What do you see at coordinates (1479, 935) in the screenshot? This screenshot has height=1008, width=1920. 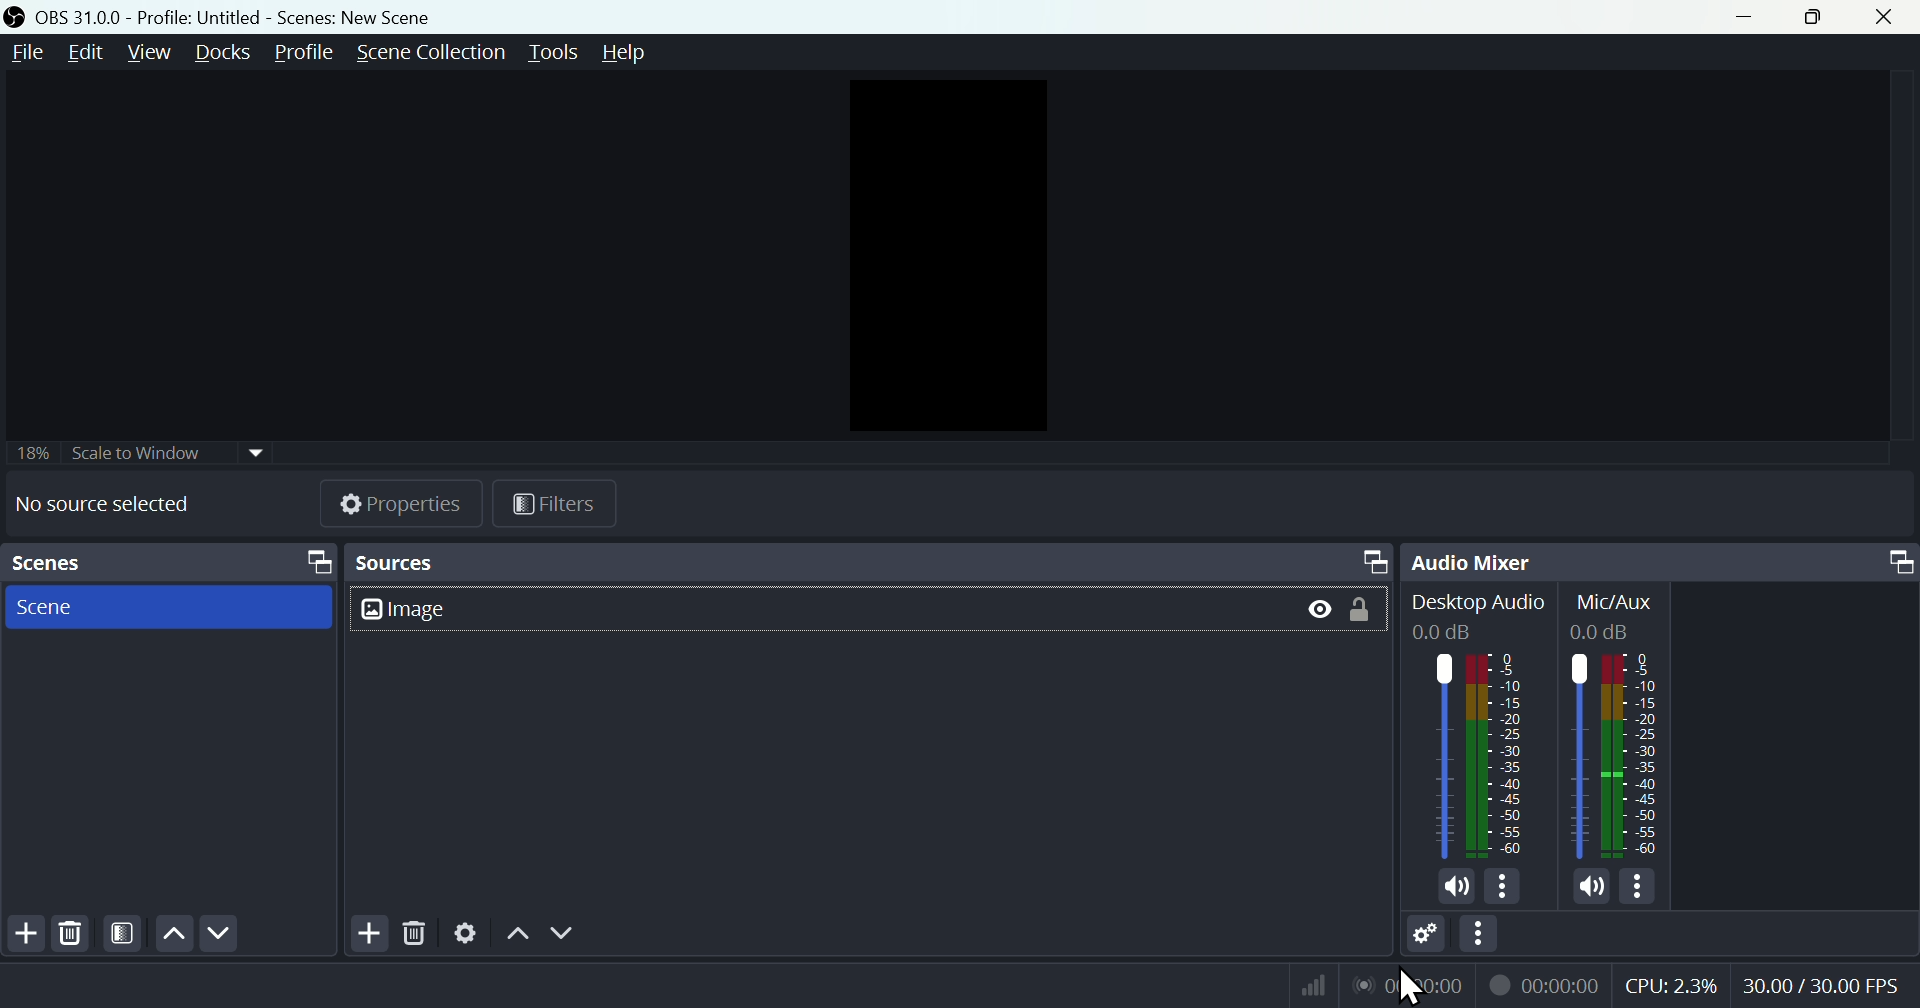 I see `More options` at bounding box center [1479, 935].